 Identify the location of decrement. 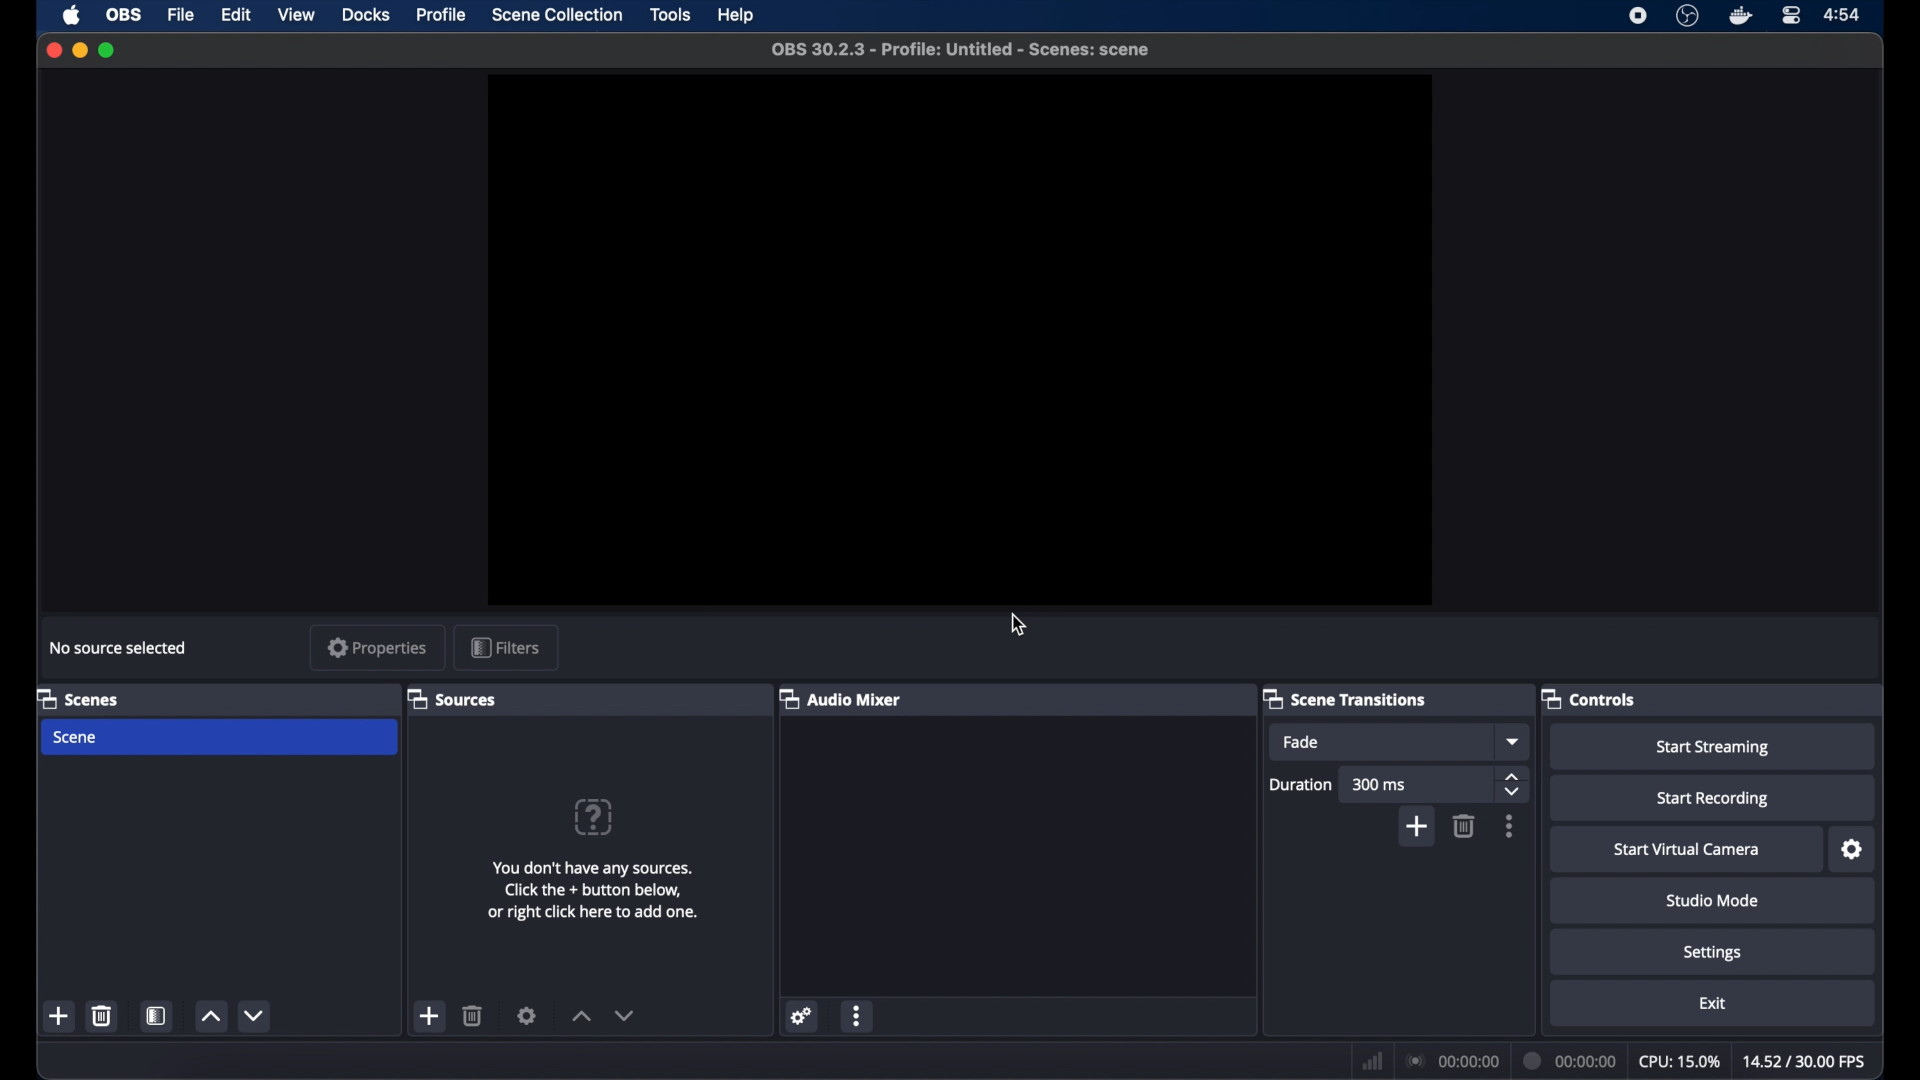
(624, 1014).